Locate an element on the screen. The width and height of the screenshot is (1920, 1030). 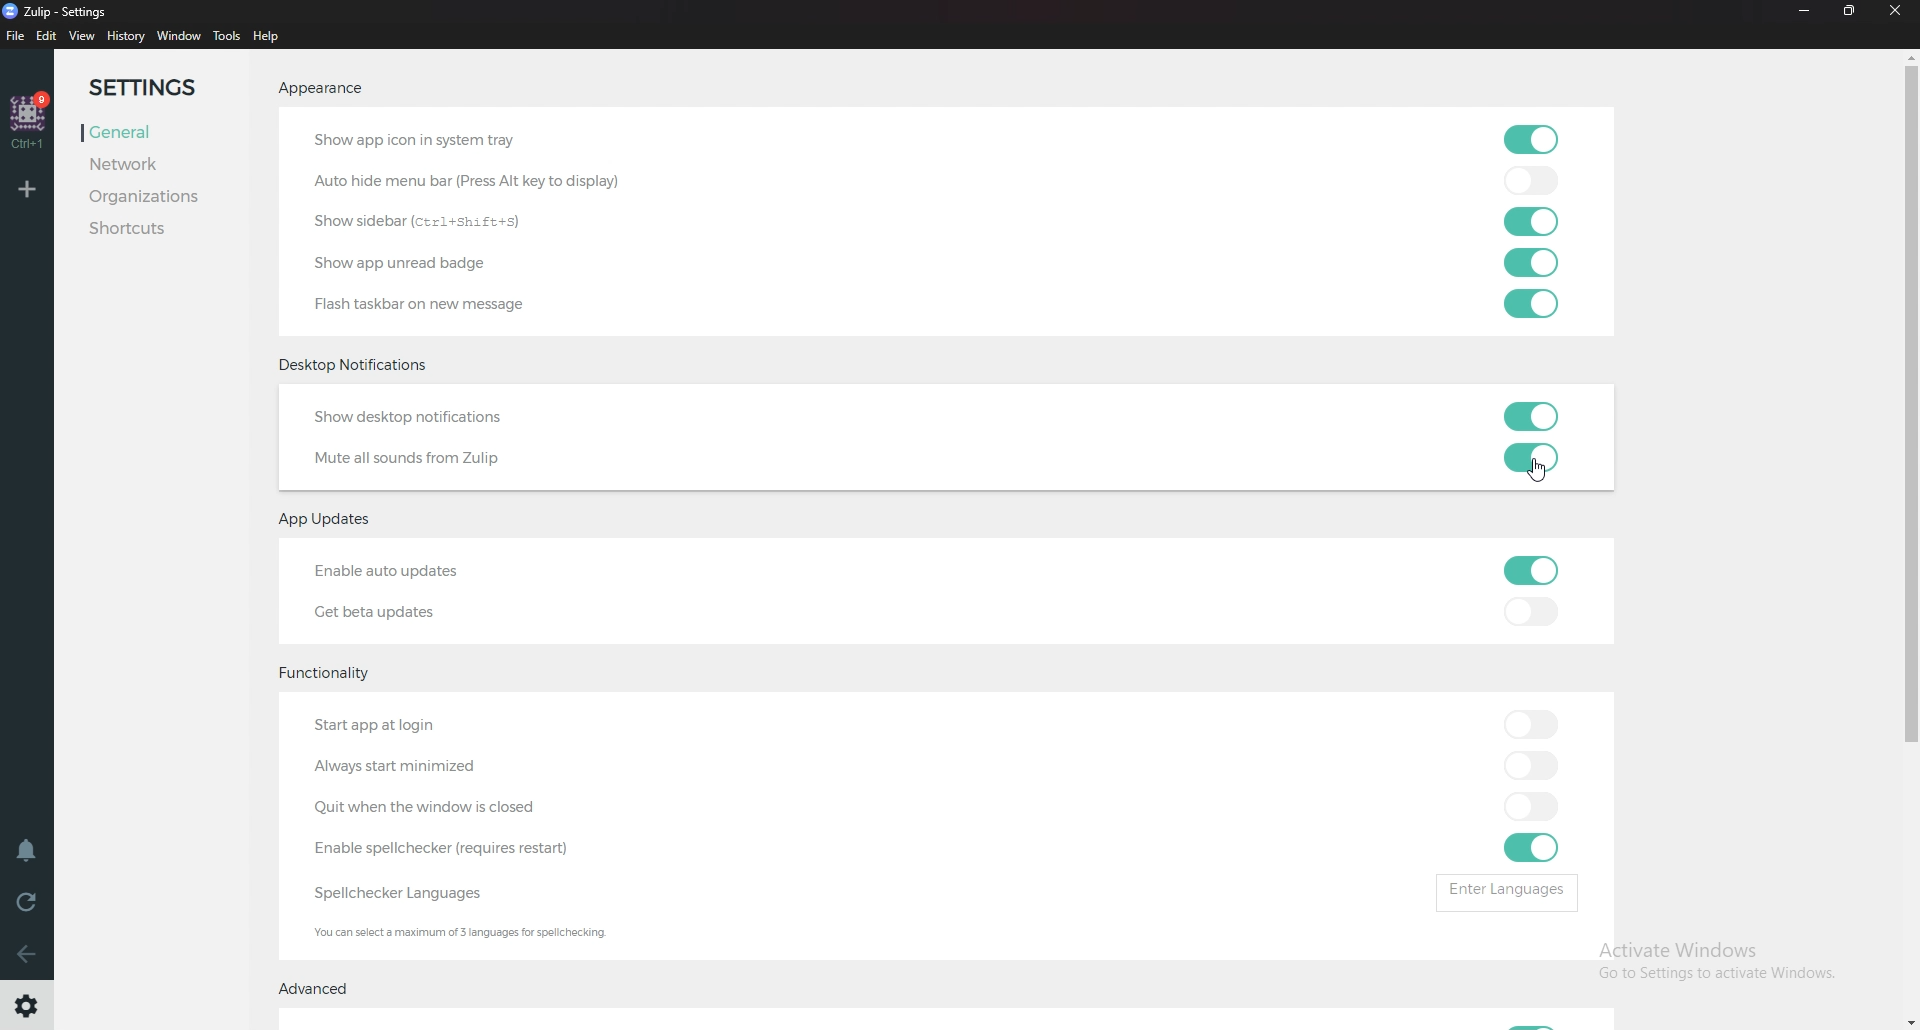
file is located at coordinates (14, 36).